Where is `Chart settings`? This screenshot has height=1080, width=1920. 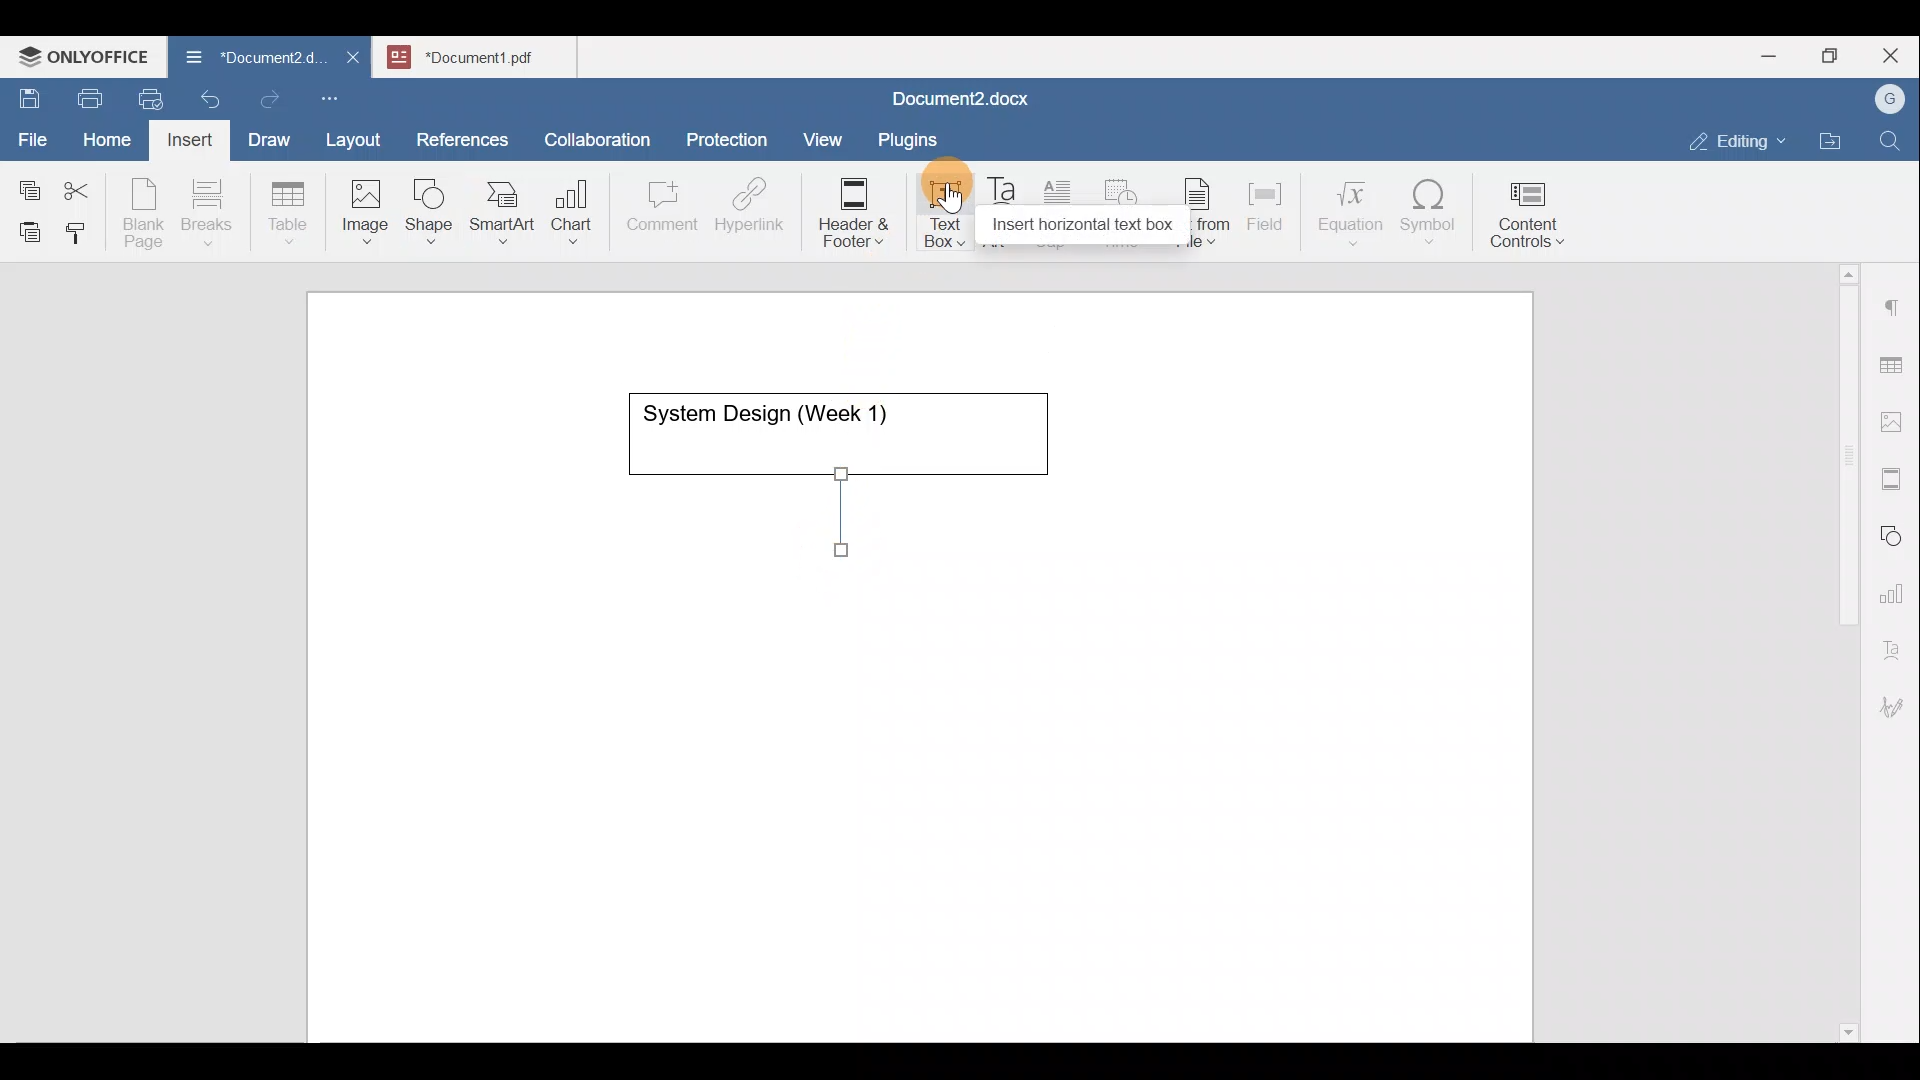 Chart settings is located at coordinates (1896, 585).